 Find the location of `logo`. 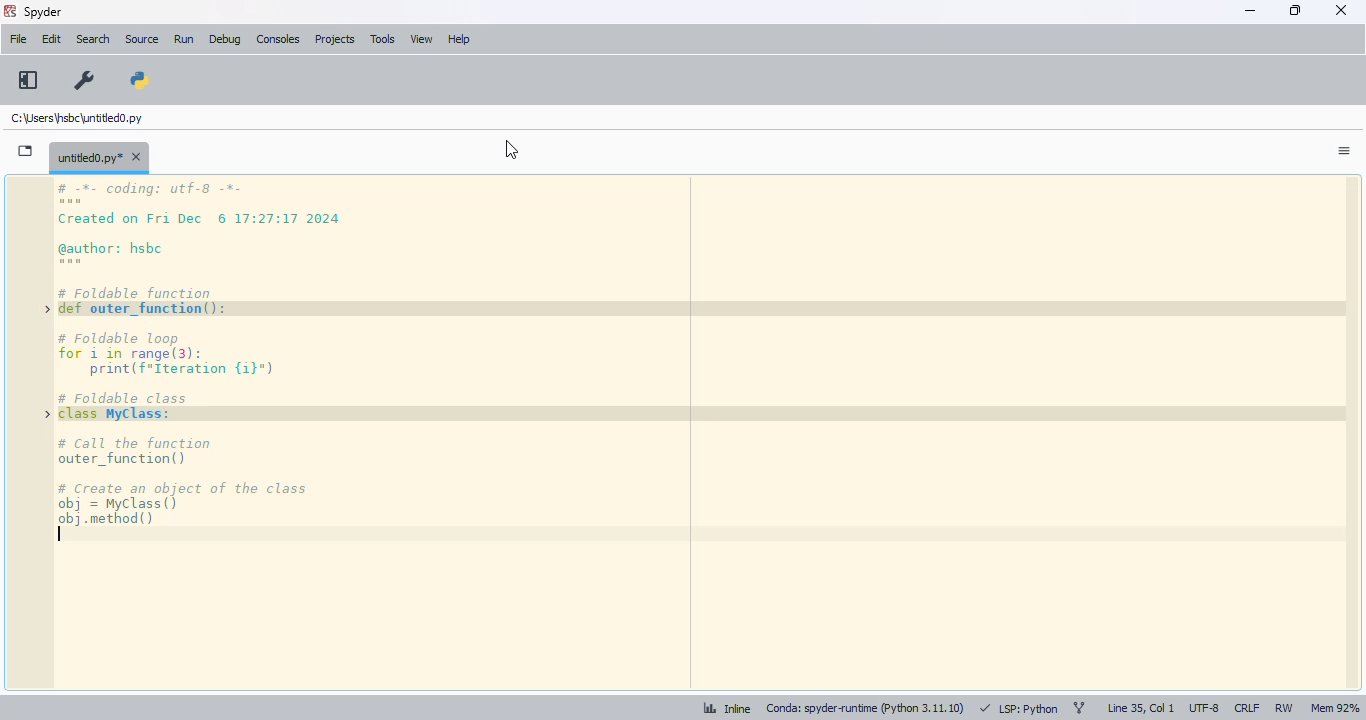

logo is located at coordinates (9, 11).